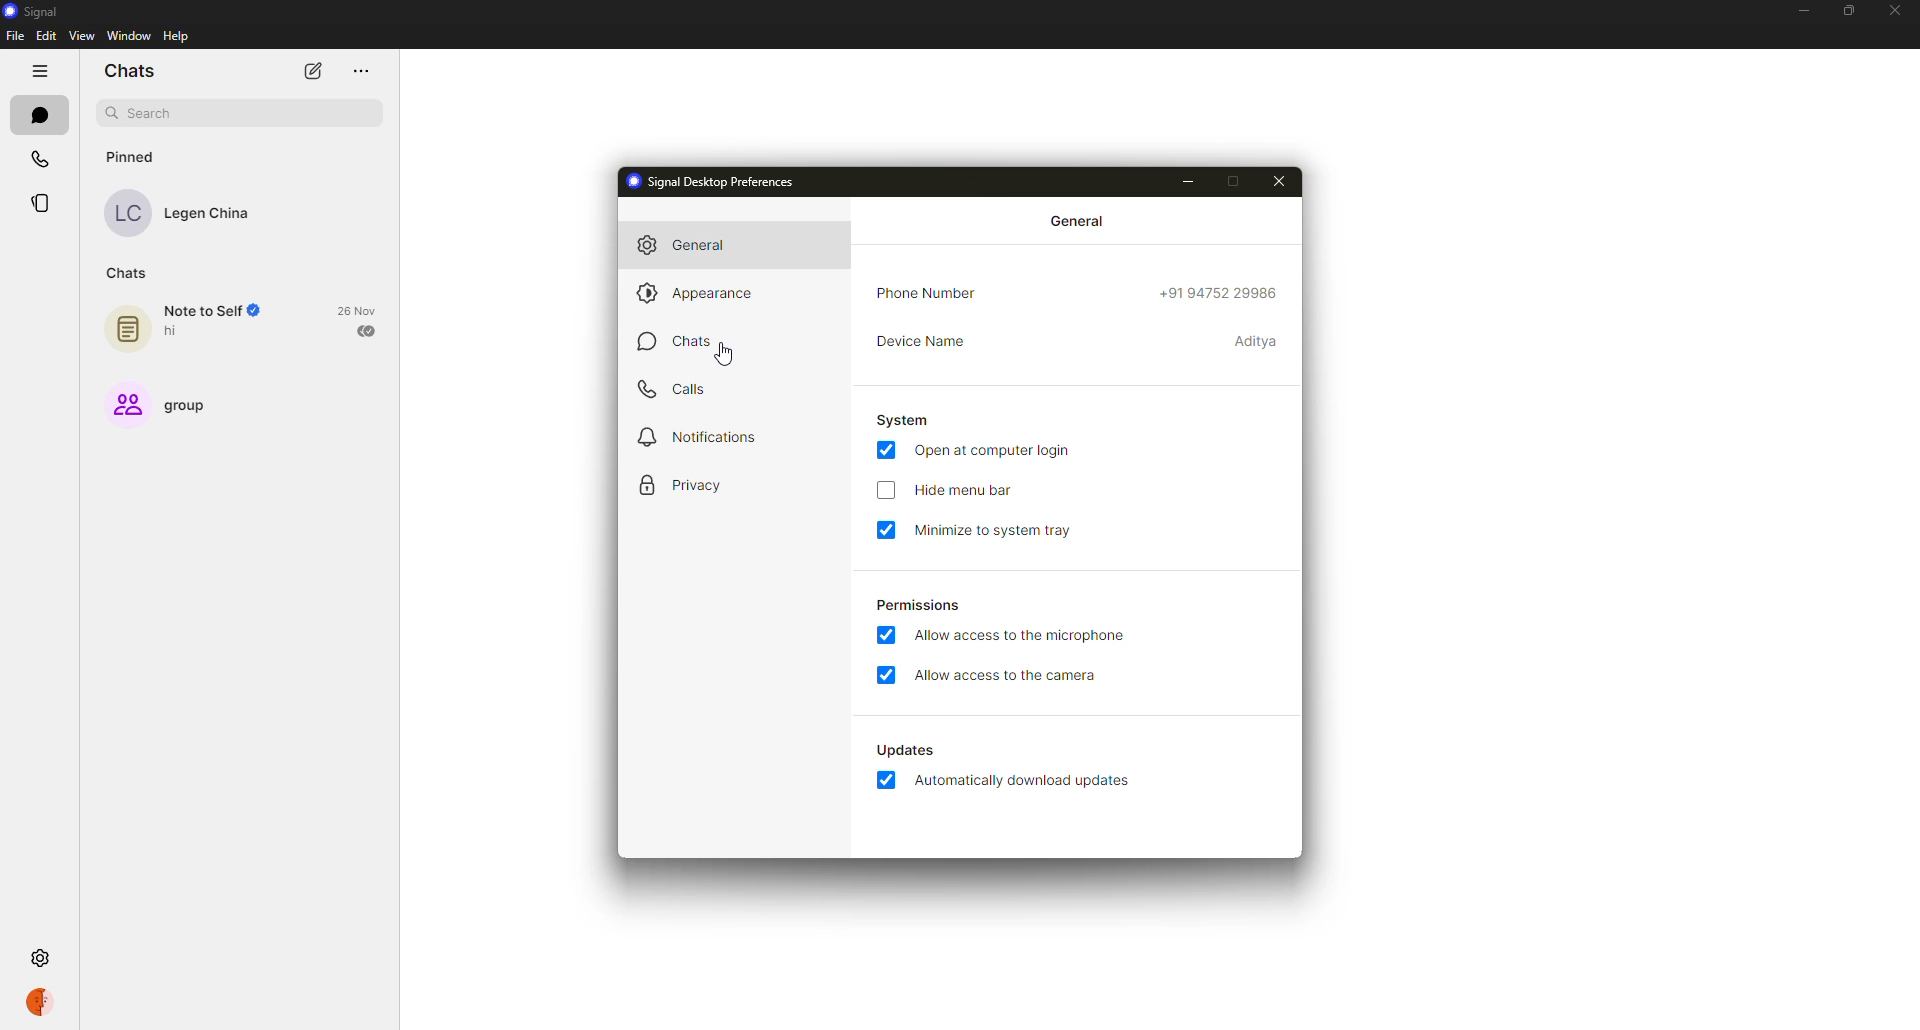 This screenshot has width=1920, height=1030. Describe the element at coordinates (692, 486) in the screenshot. I see `privacy` at that location.